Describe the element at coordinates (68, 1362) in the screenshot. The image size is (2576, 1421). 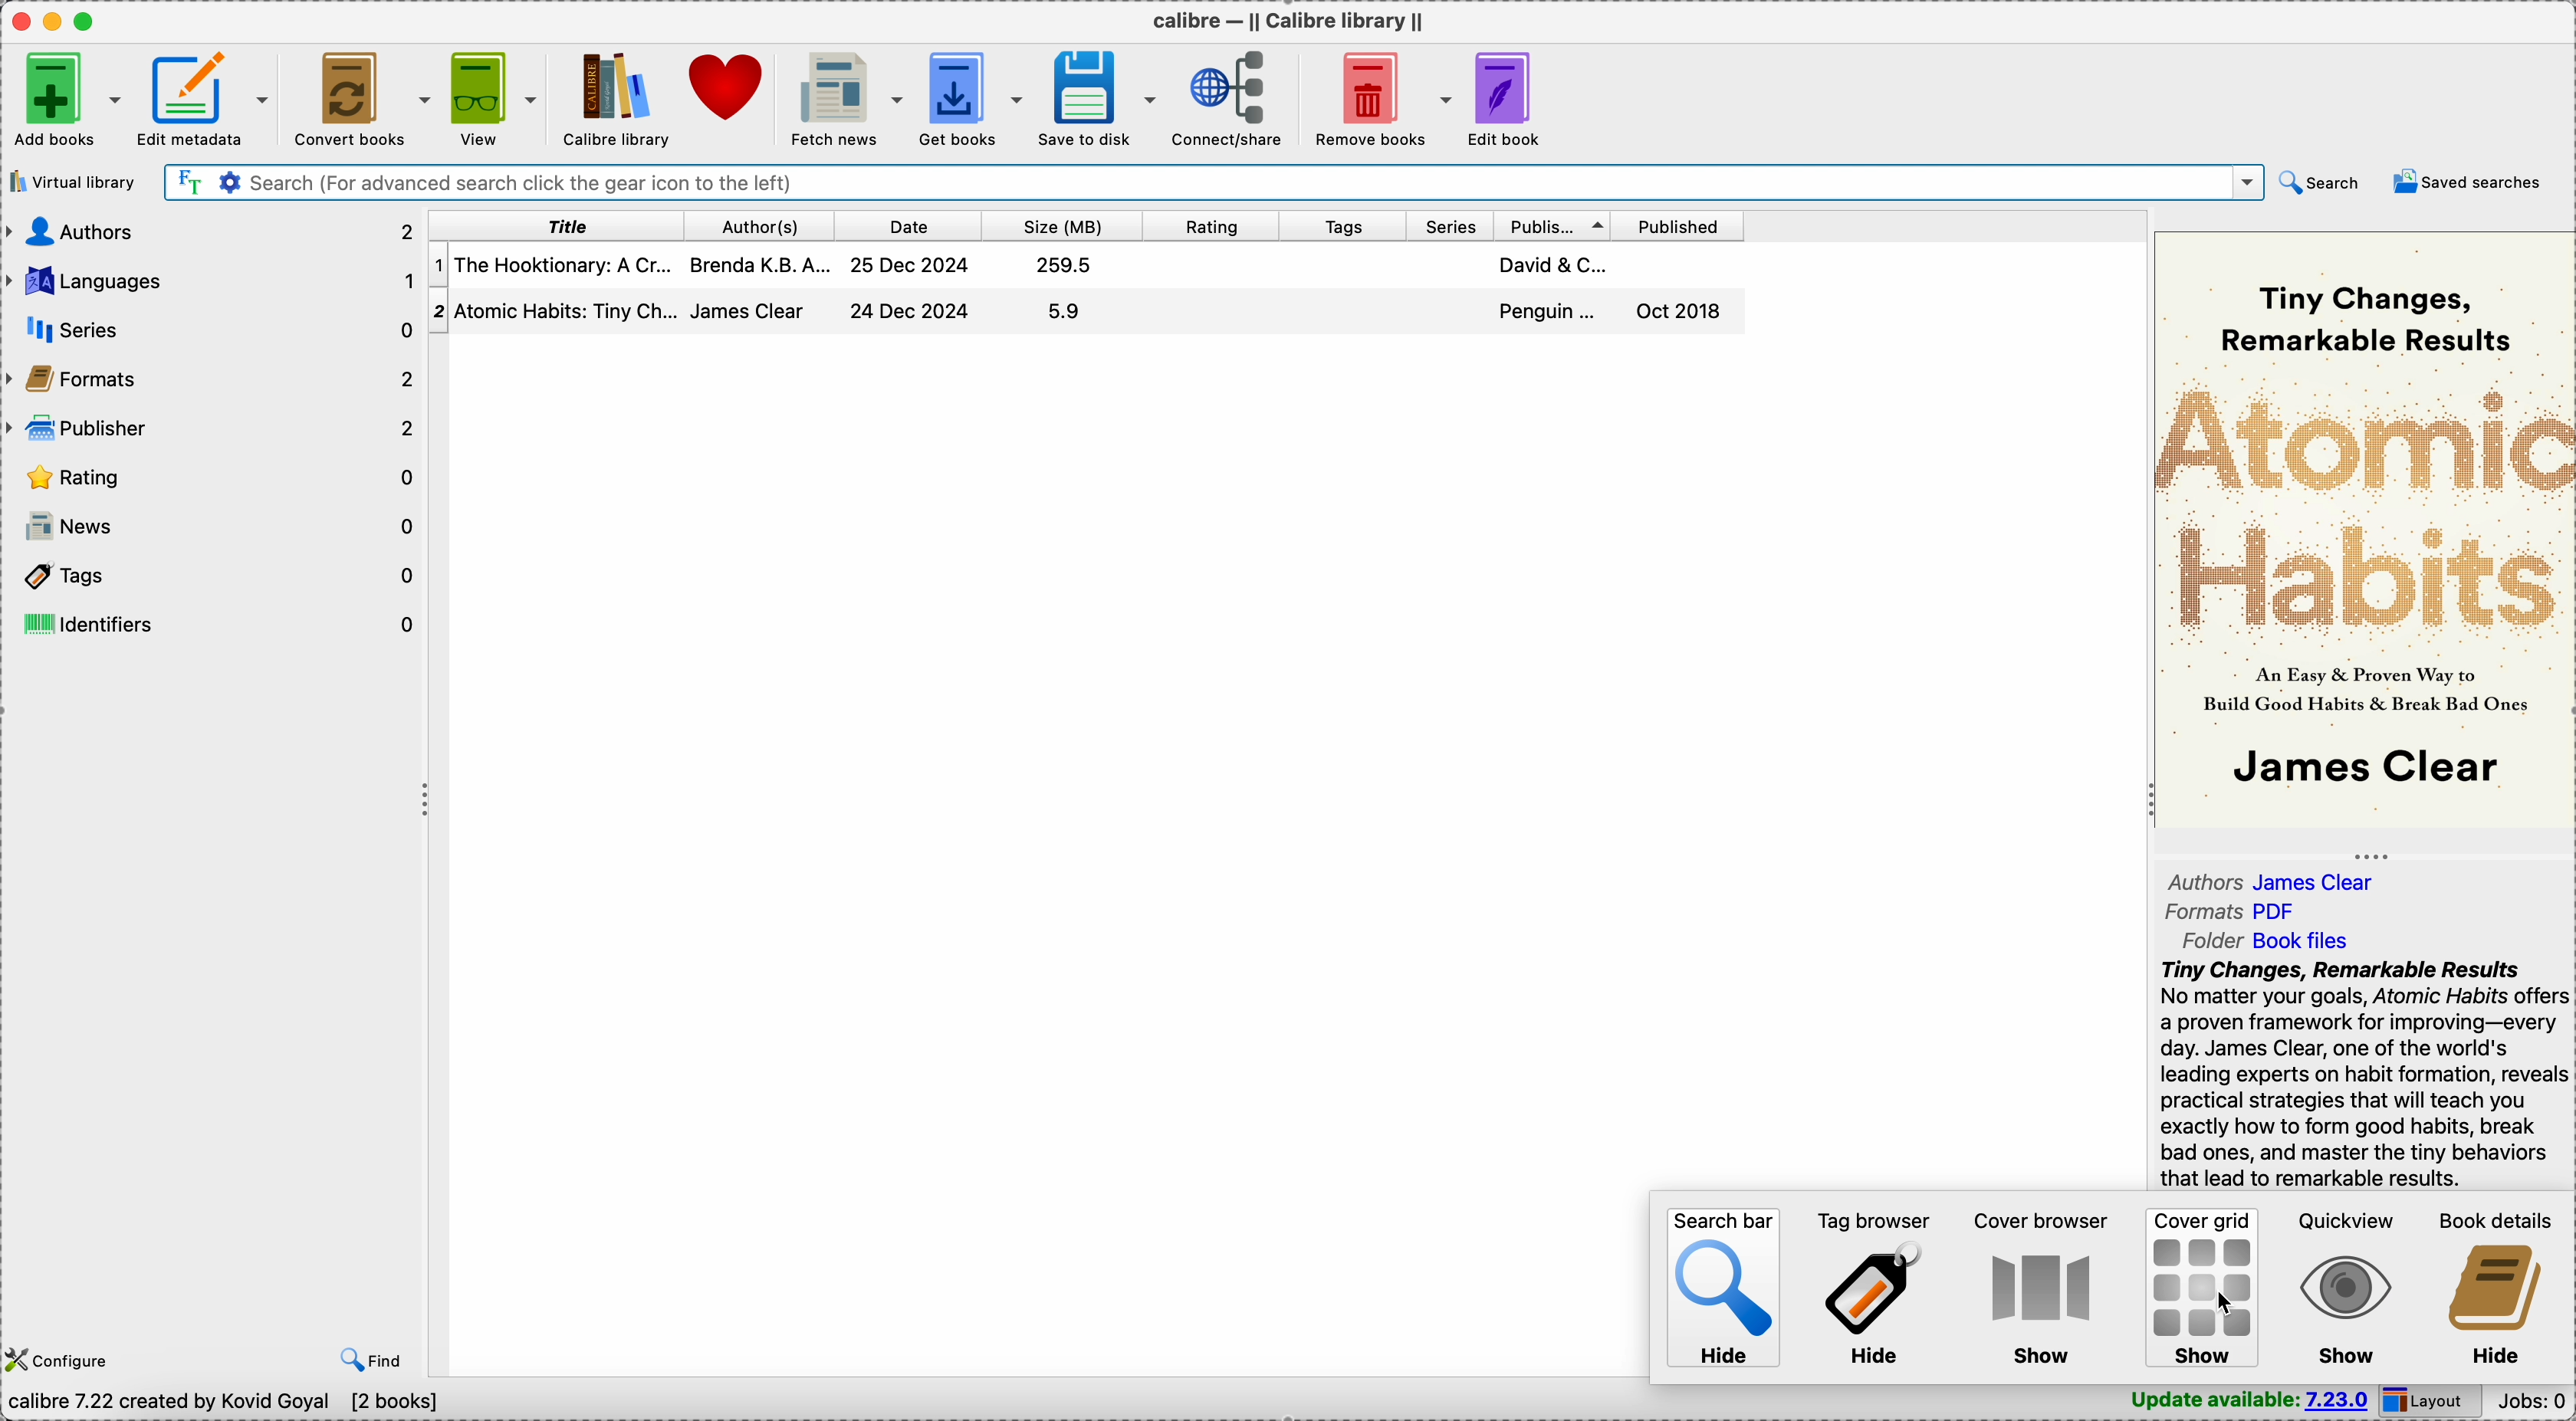
I see `configure` at that location.